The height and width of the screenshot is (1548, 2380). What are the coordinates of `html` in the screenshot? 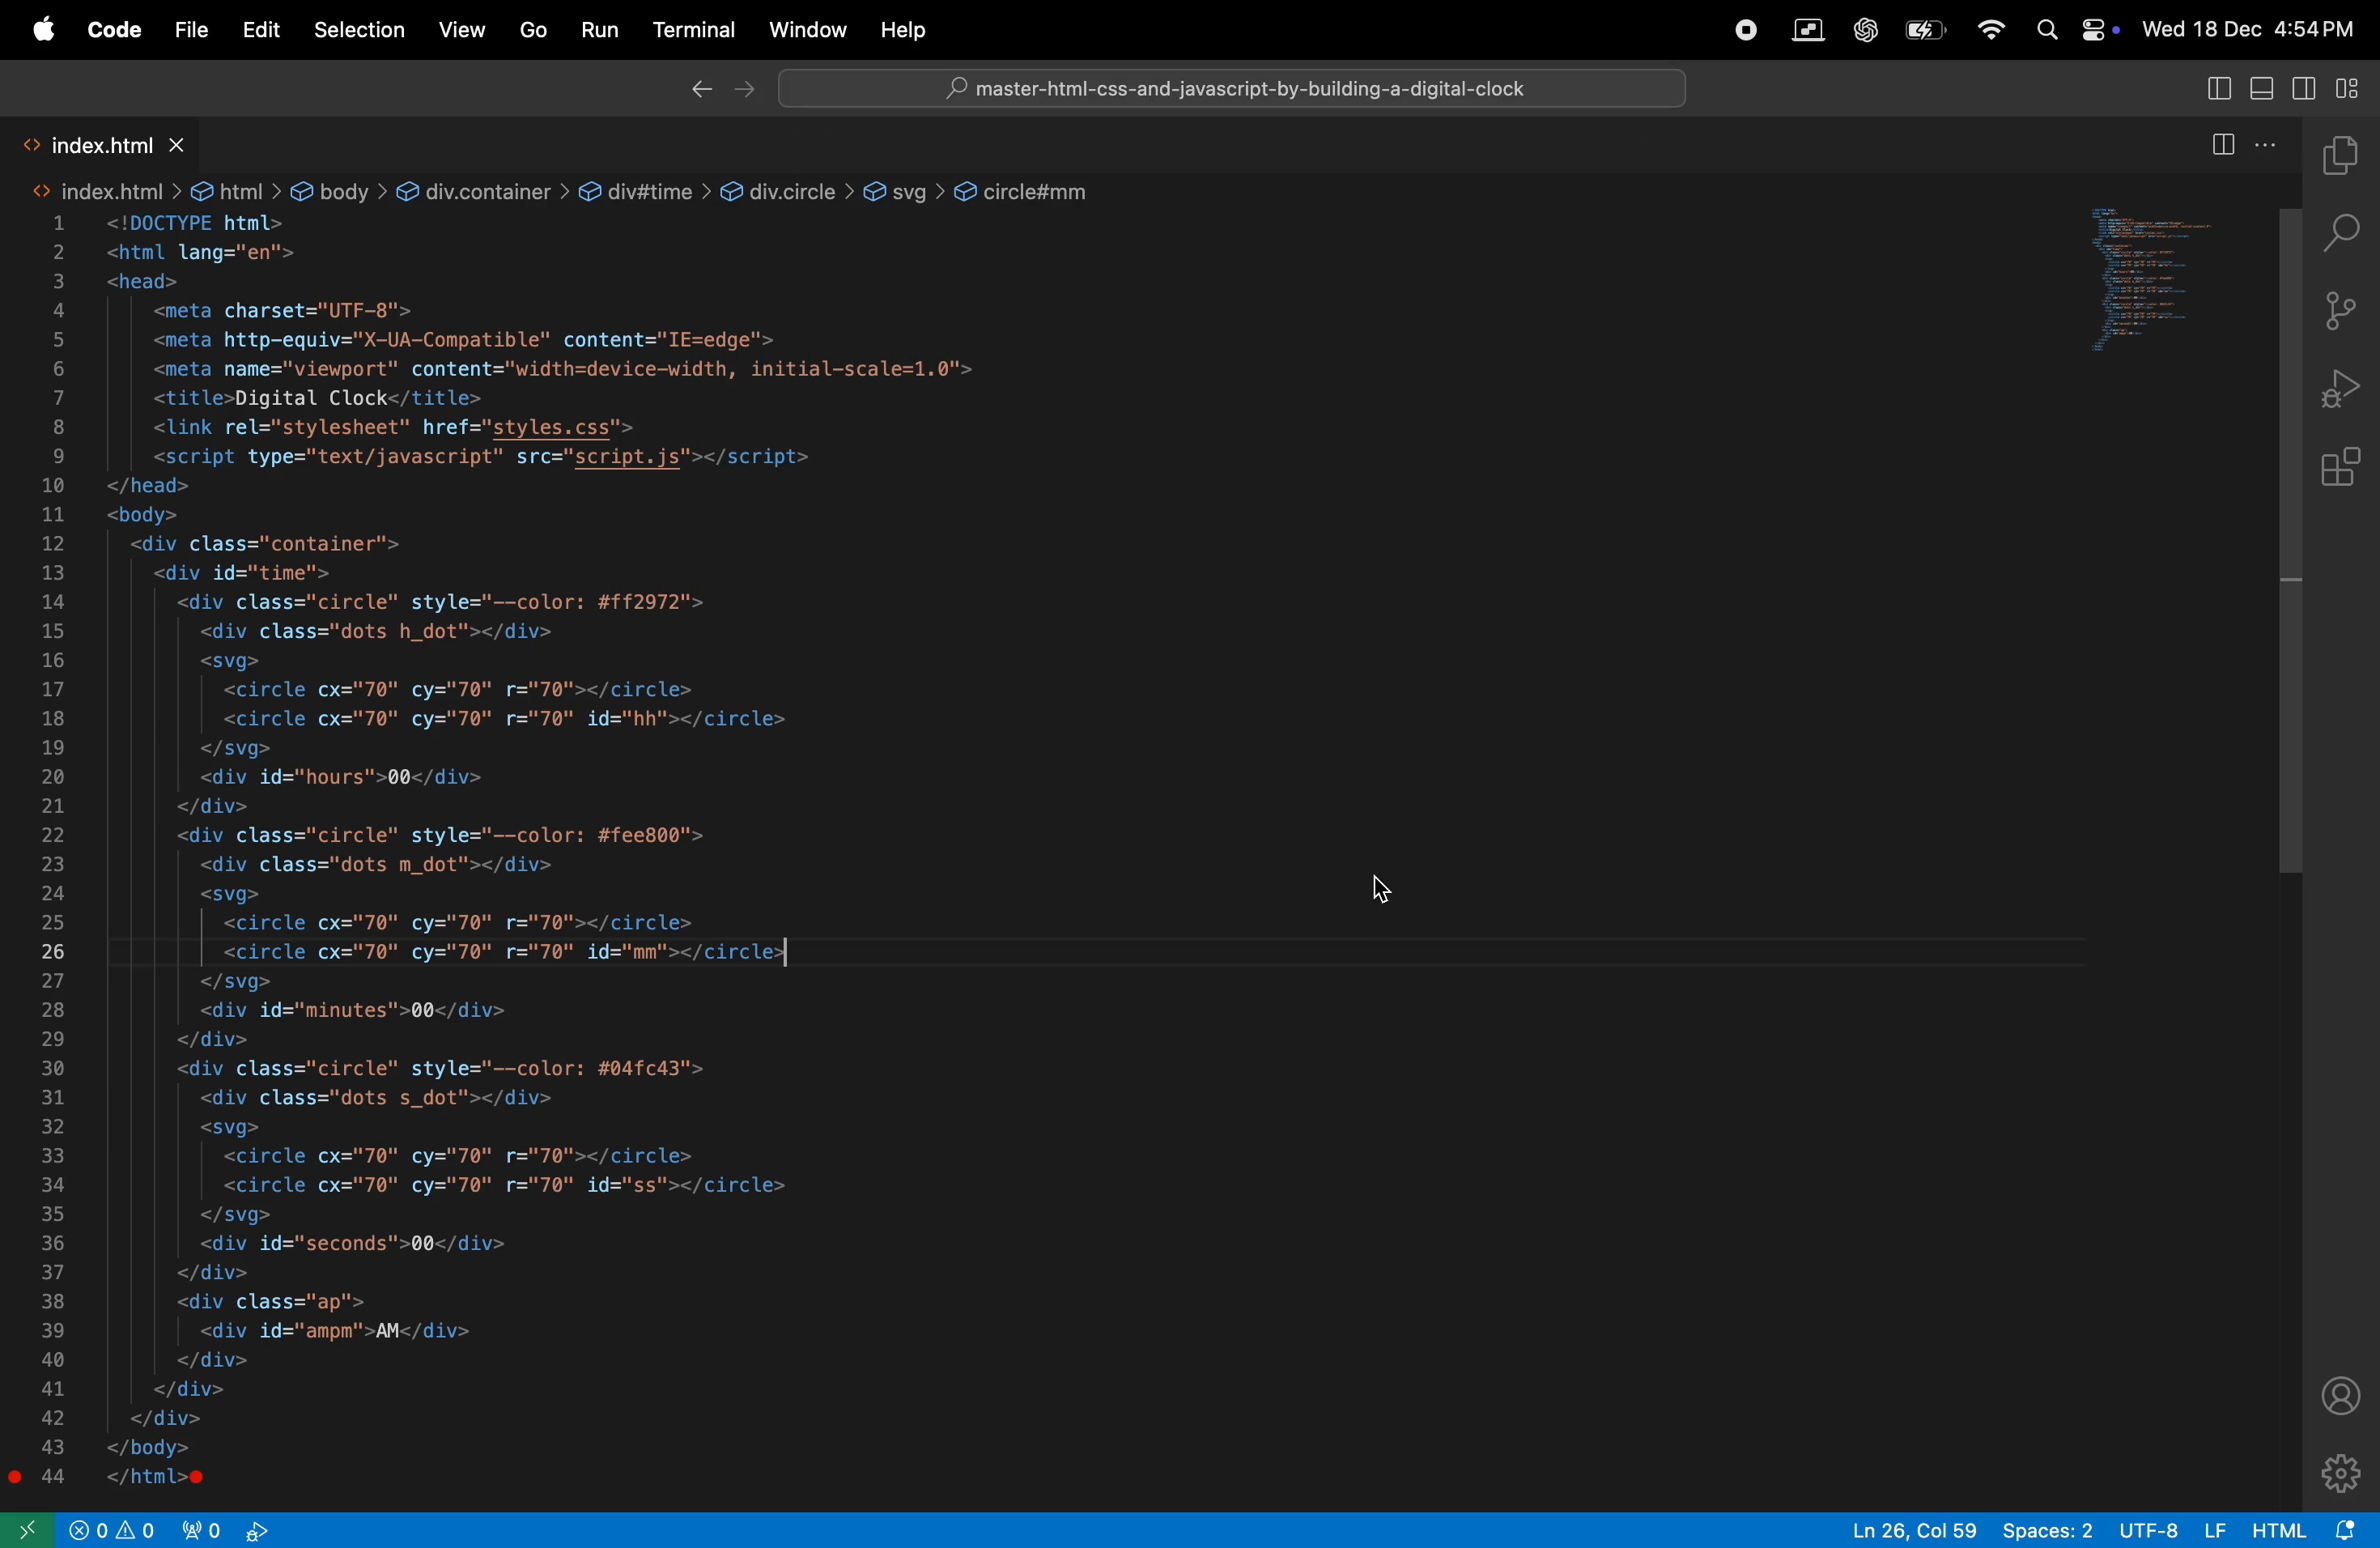 It's located at (2310, 1528).